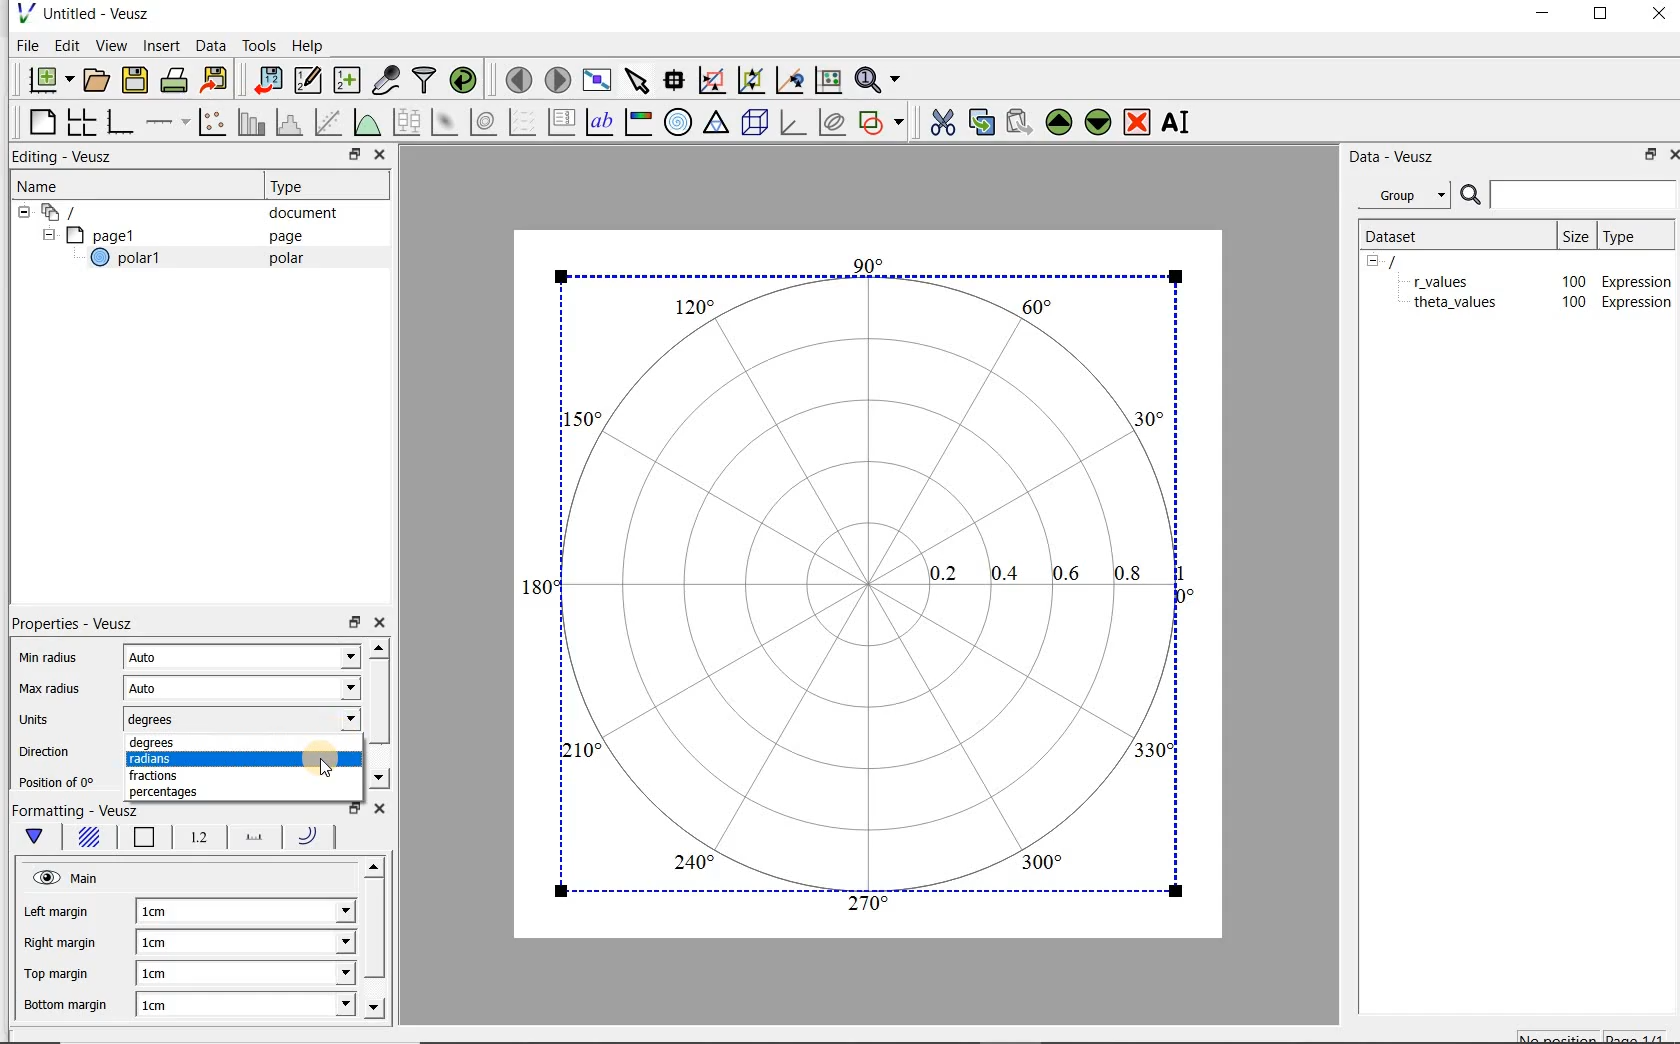 The width and height of the screenshot is (1680, 1044). What do you see at coordinates (1645, 158) in the screenshot?
I see `restore down` at bounding box center [1645, 158].